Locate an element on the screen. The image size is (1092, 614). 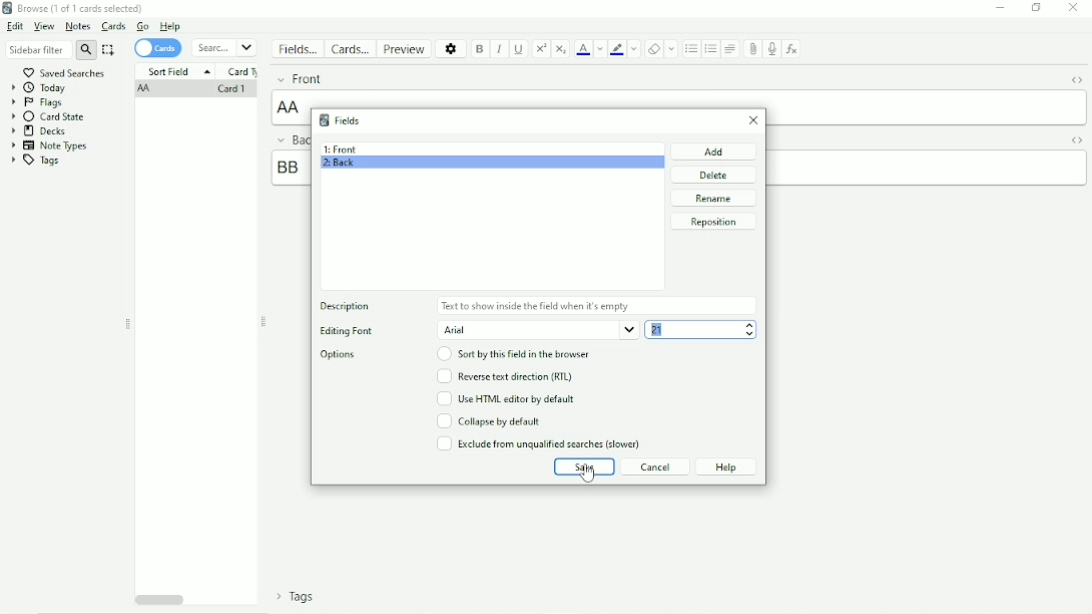
Flags is located at coordinates (37, 103).